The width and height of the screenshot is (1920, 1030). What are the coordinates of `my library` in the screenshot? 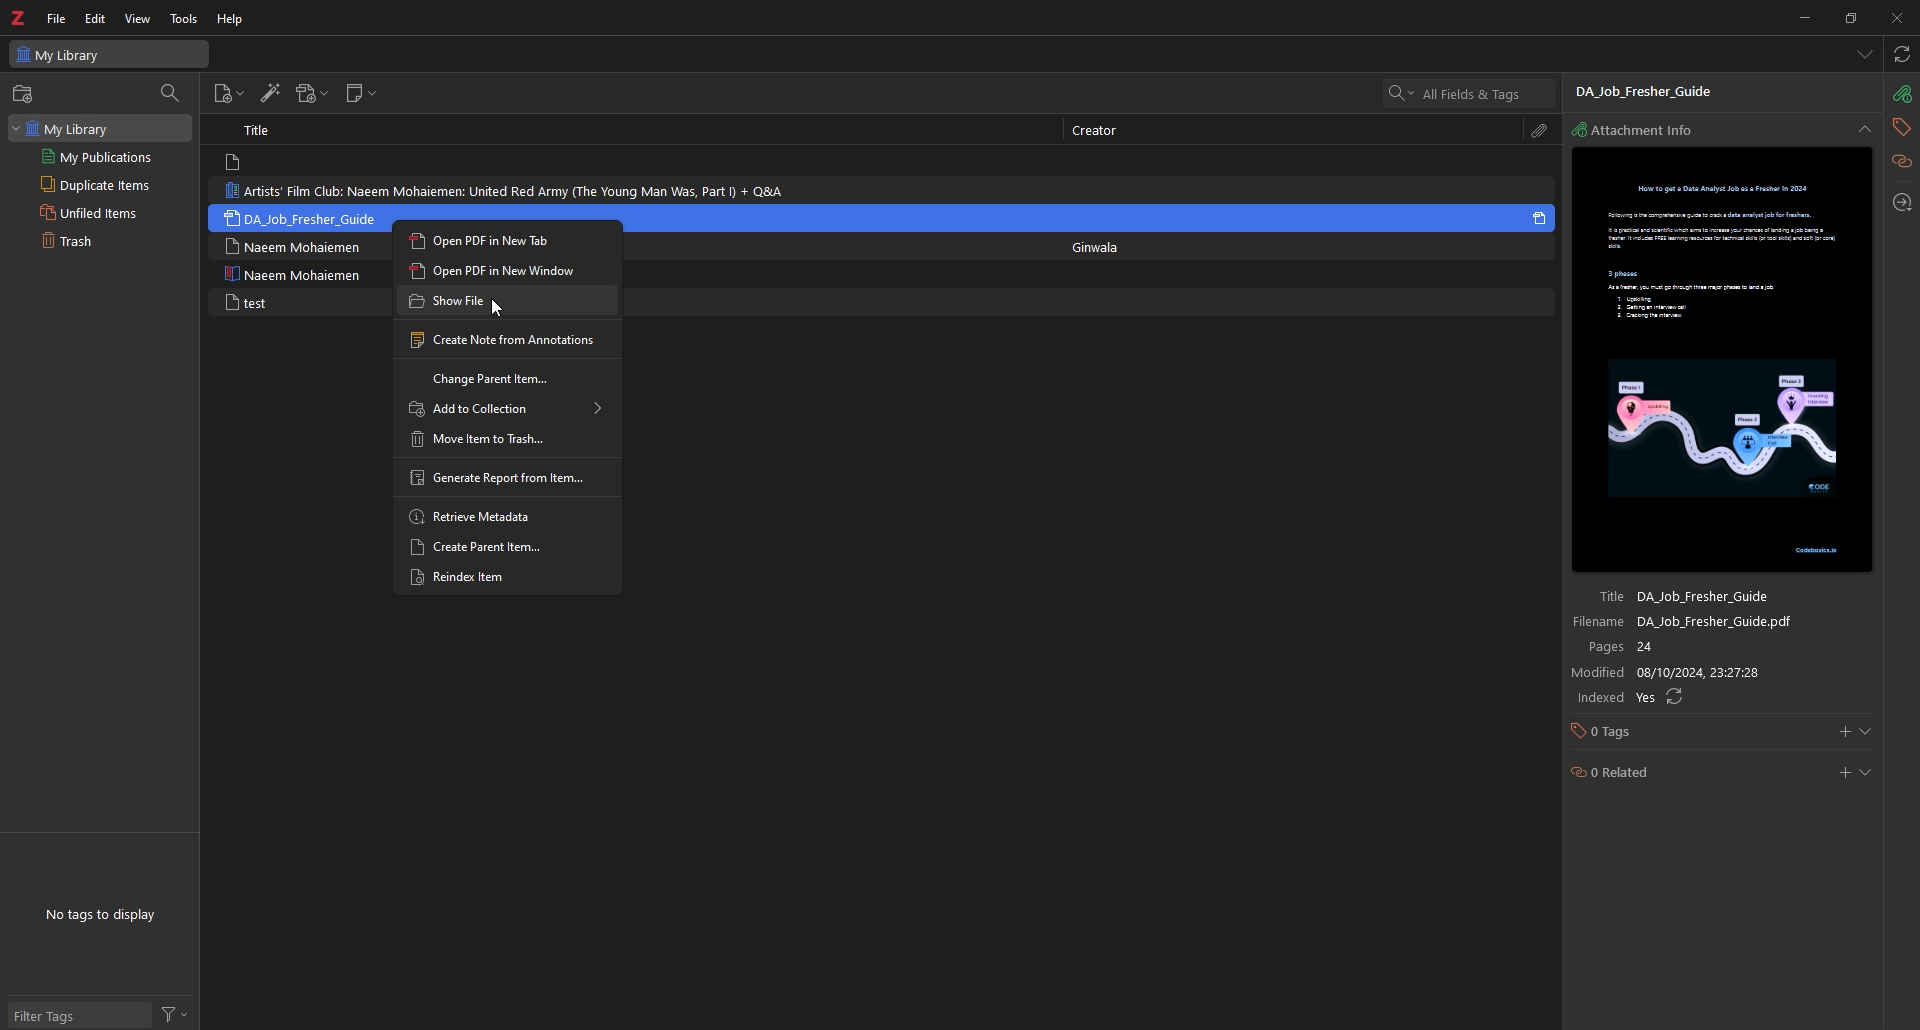 It's located at (108, 55).